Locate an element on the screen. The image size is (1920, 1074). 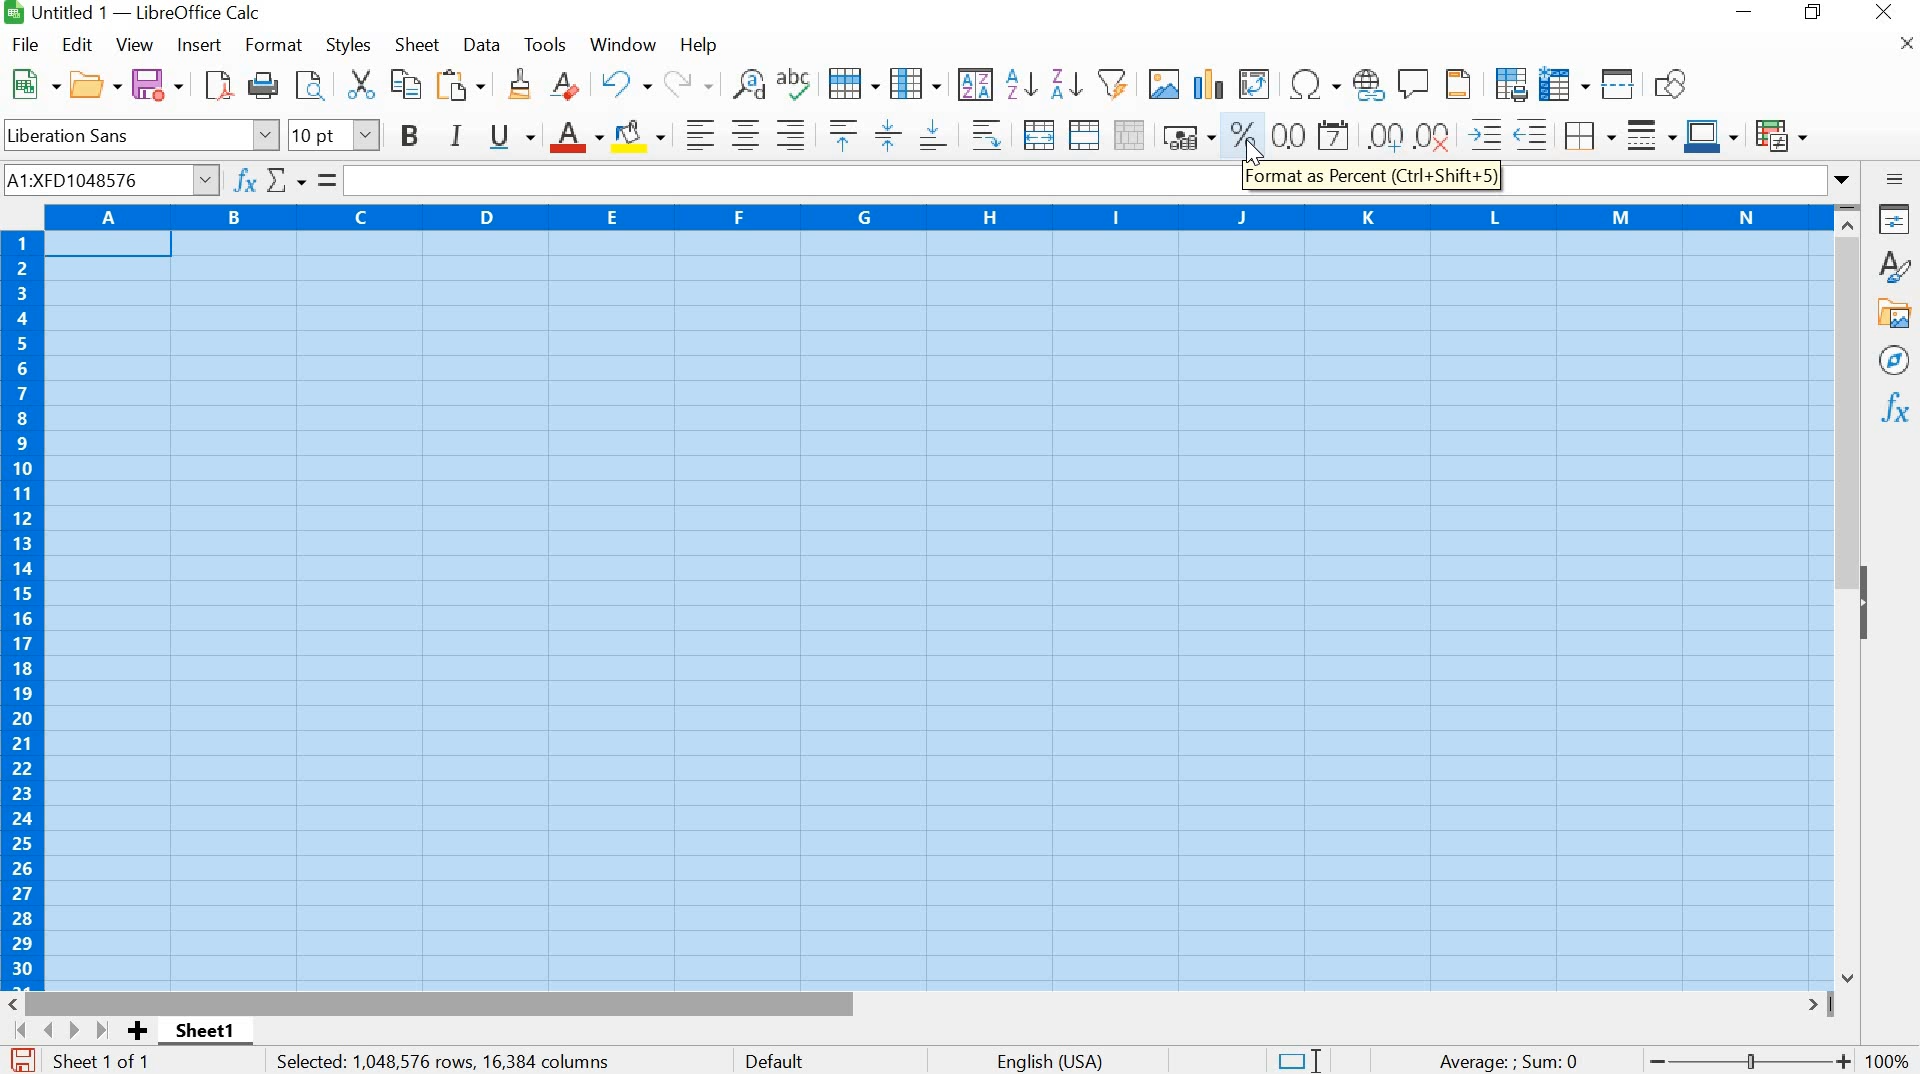
BOLD is located at coordinates (408, 137).